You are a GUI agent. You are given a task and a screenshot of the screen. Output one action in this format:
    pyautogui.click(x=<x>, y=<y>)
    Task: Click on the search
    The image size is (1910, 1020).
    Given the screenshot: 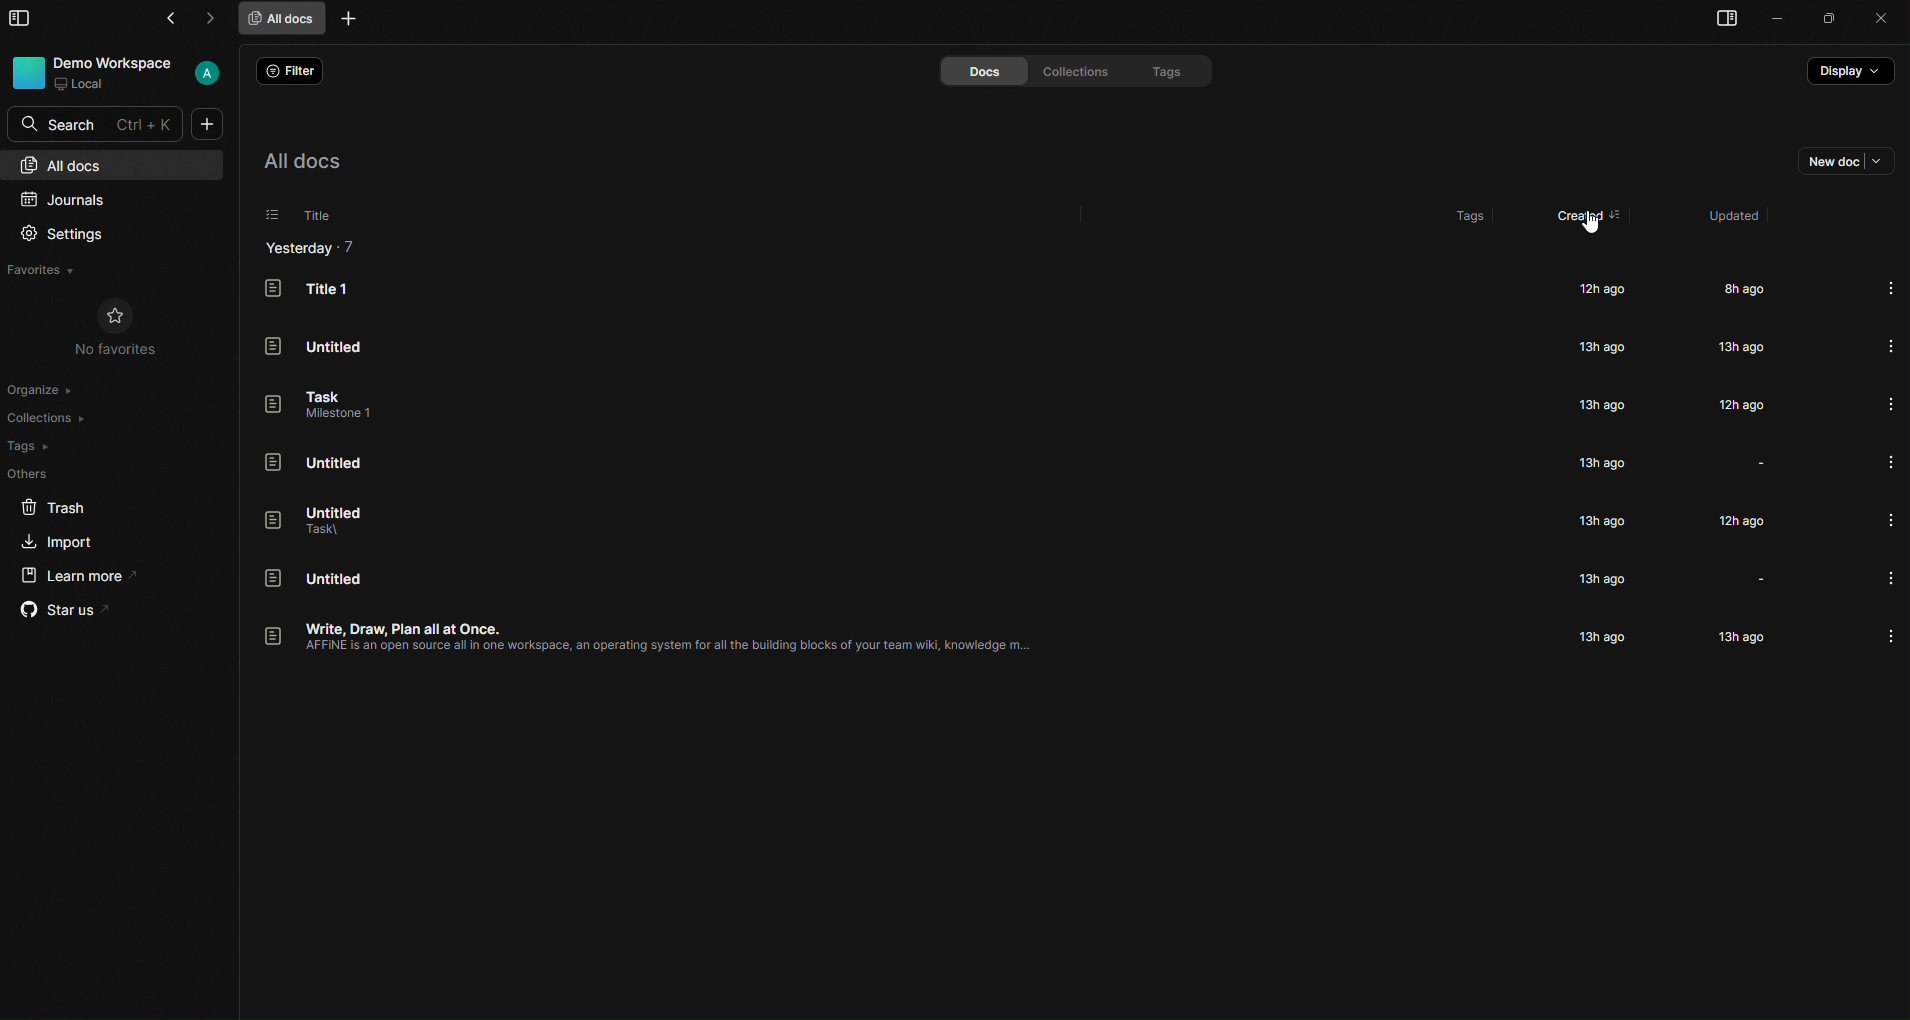 What is the action you would take?
    pyautogui.click(x=94, y=121)
    